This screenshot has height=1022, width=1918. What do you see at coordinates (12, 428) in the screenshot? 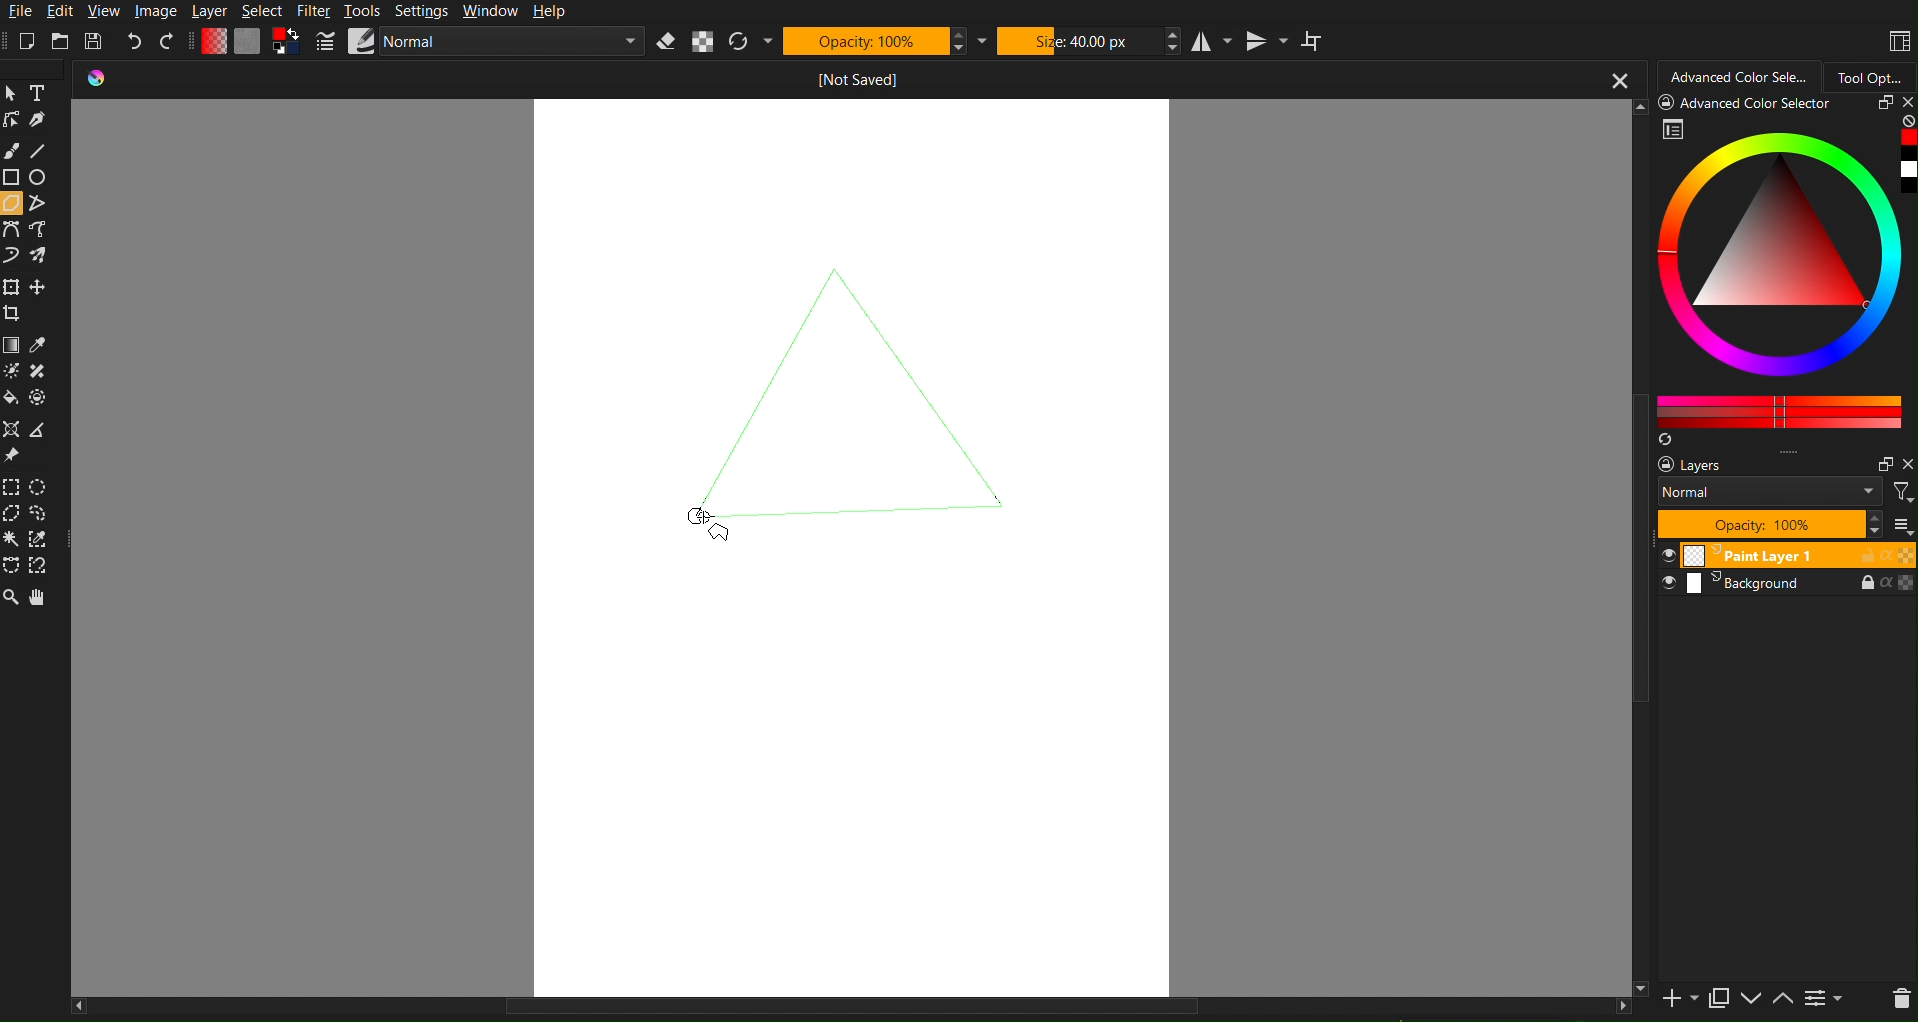
I see `assistant tool` at bounding box center [12, 428].